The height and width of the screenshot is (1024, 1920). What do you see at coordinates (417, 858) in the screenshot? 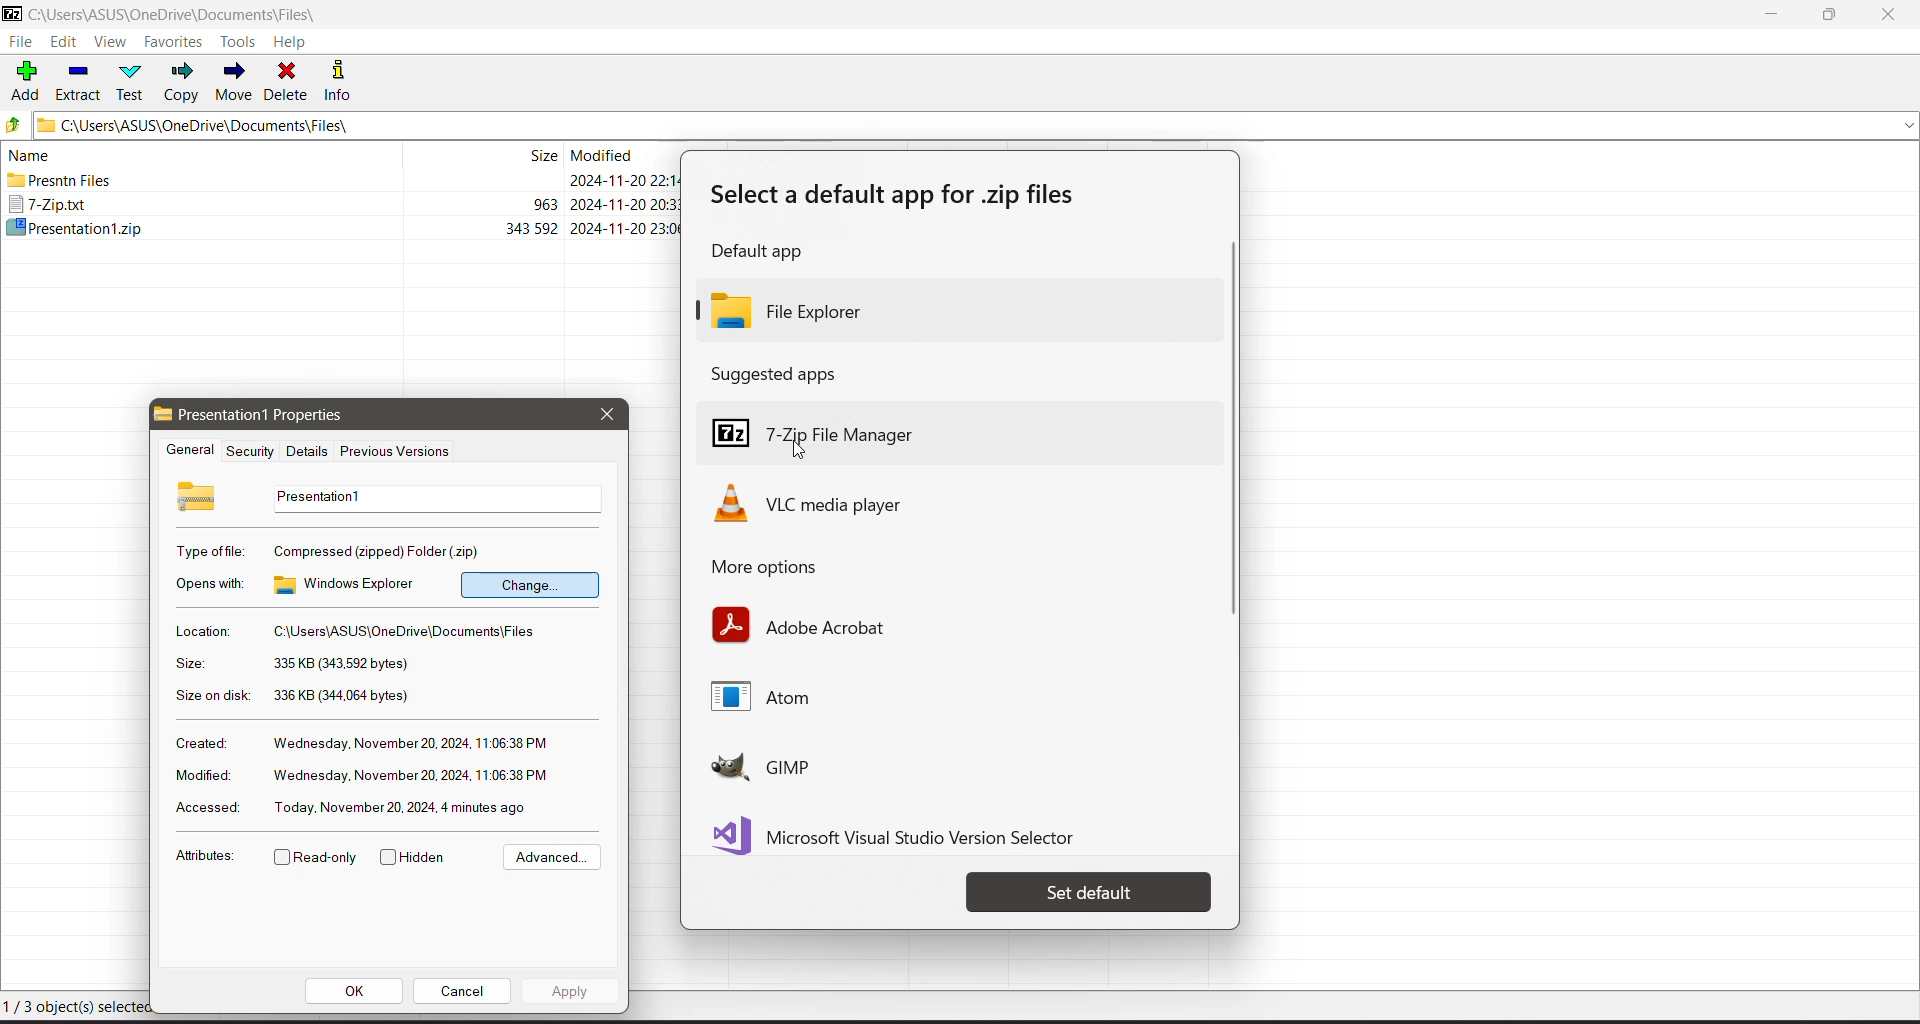
I see `Hidden- click to enable/disable` at bounding box center [417, 858].